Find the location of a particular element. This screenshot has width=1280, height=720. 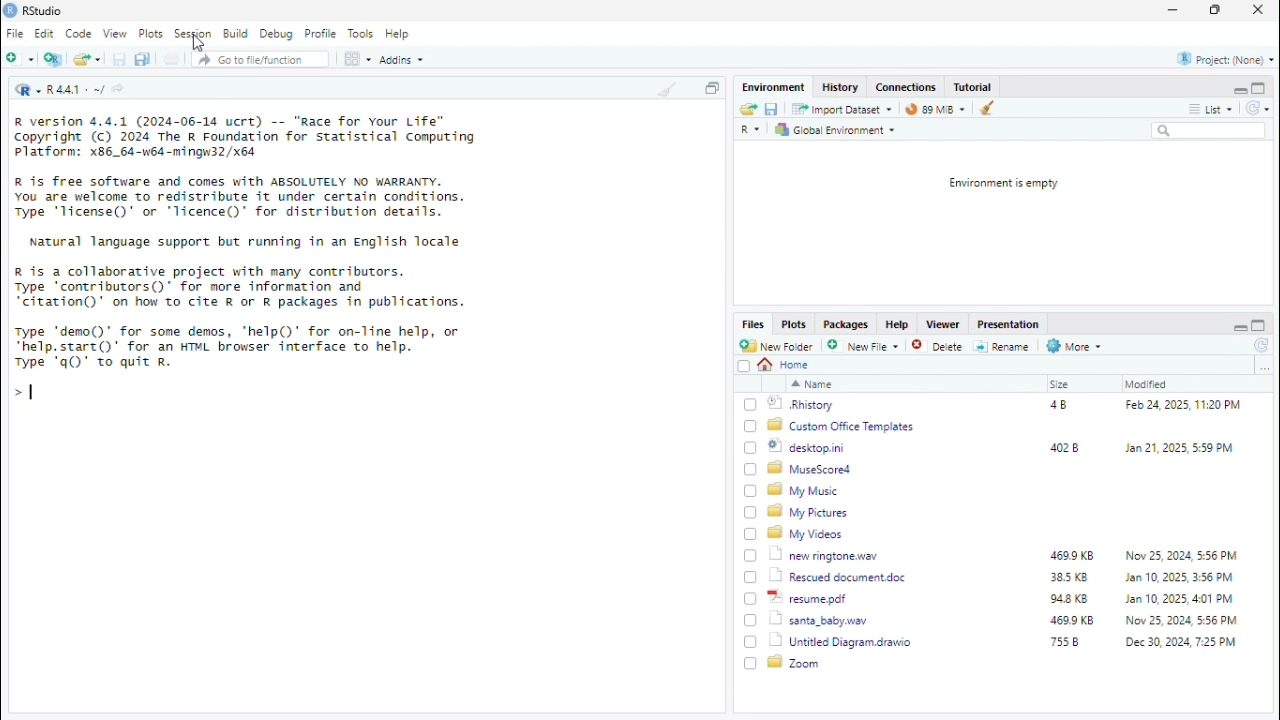

Natural language support but running in an English locale is located at coordinates (246, 242).